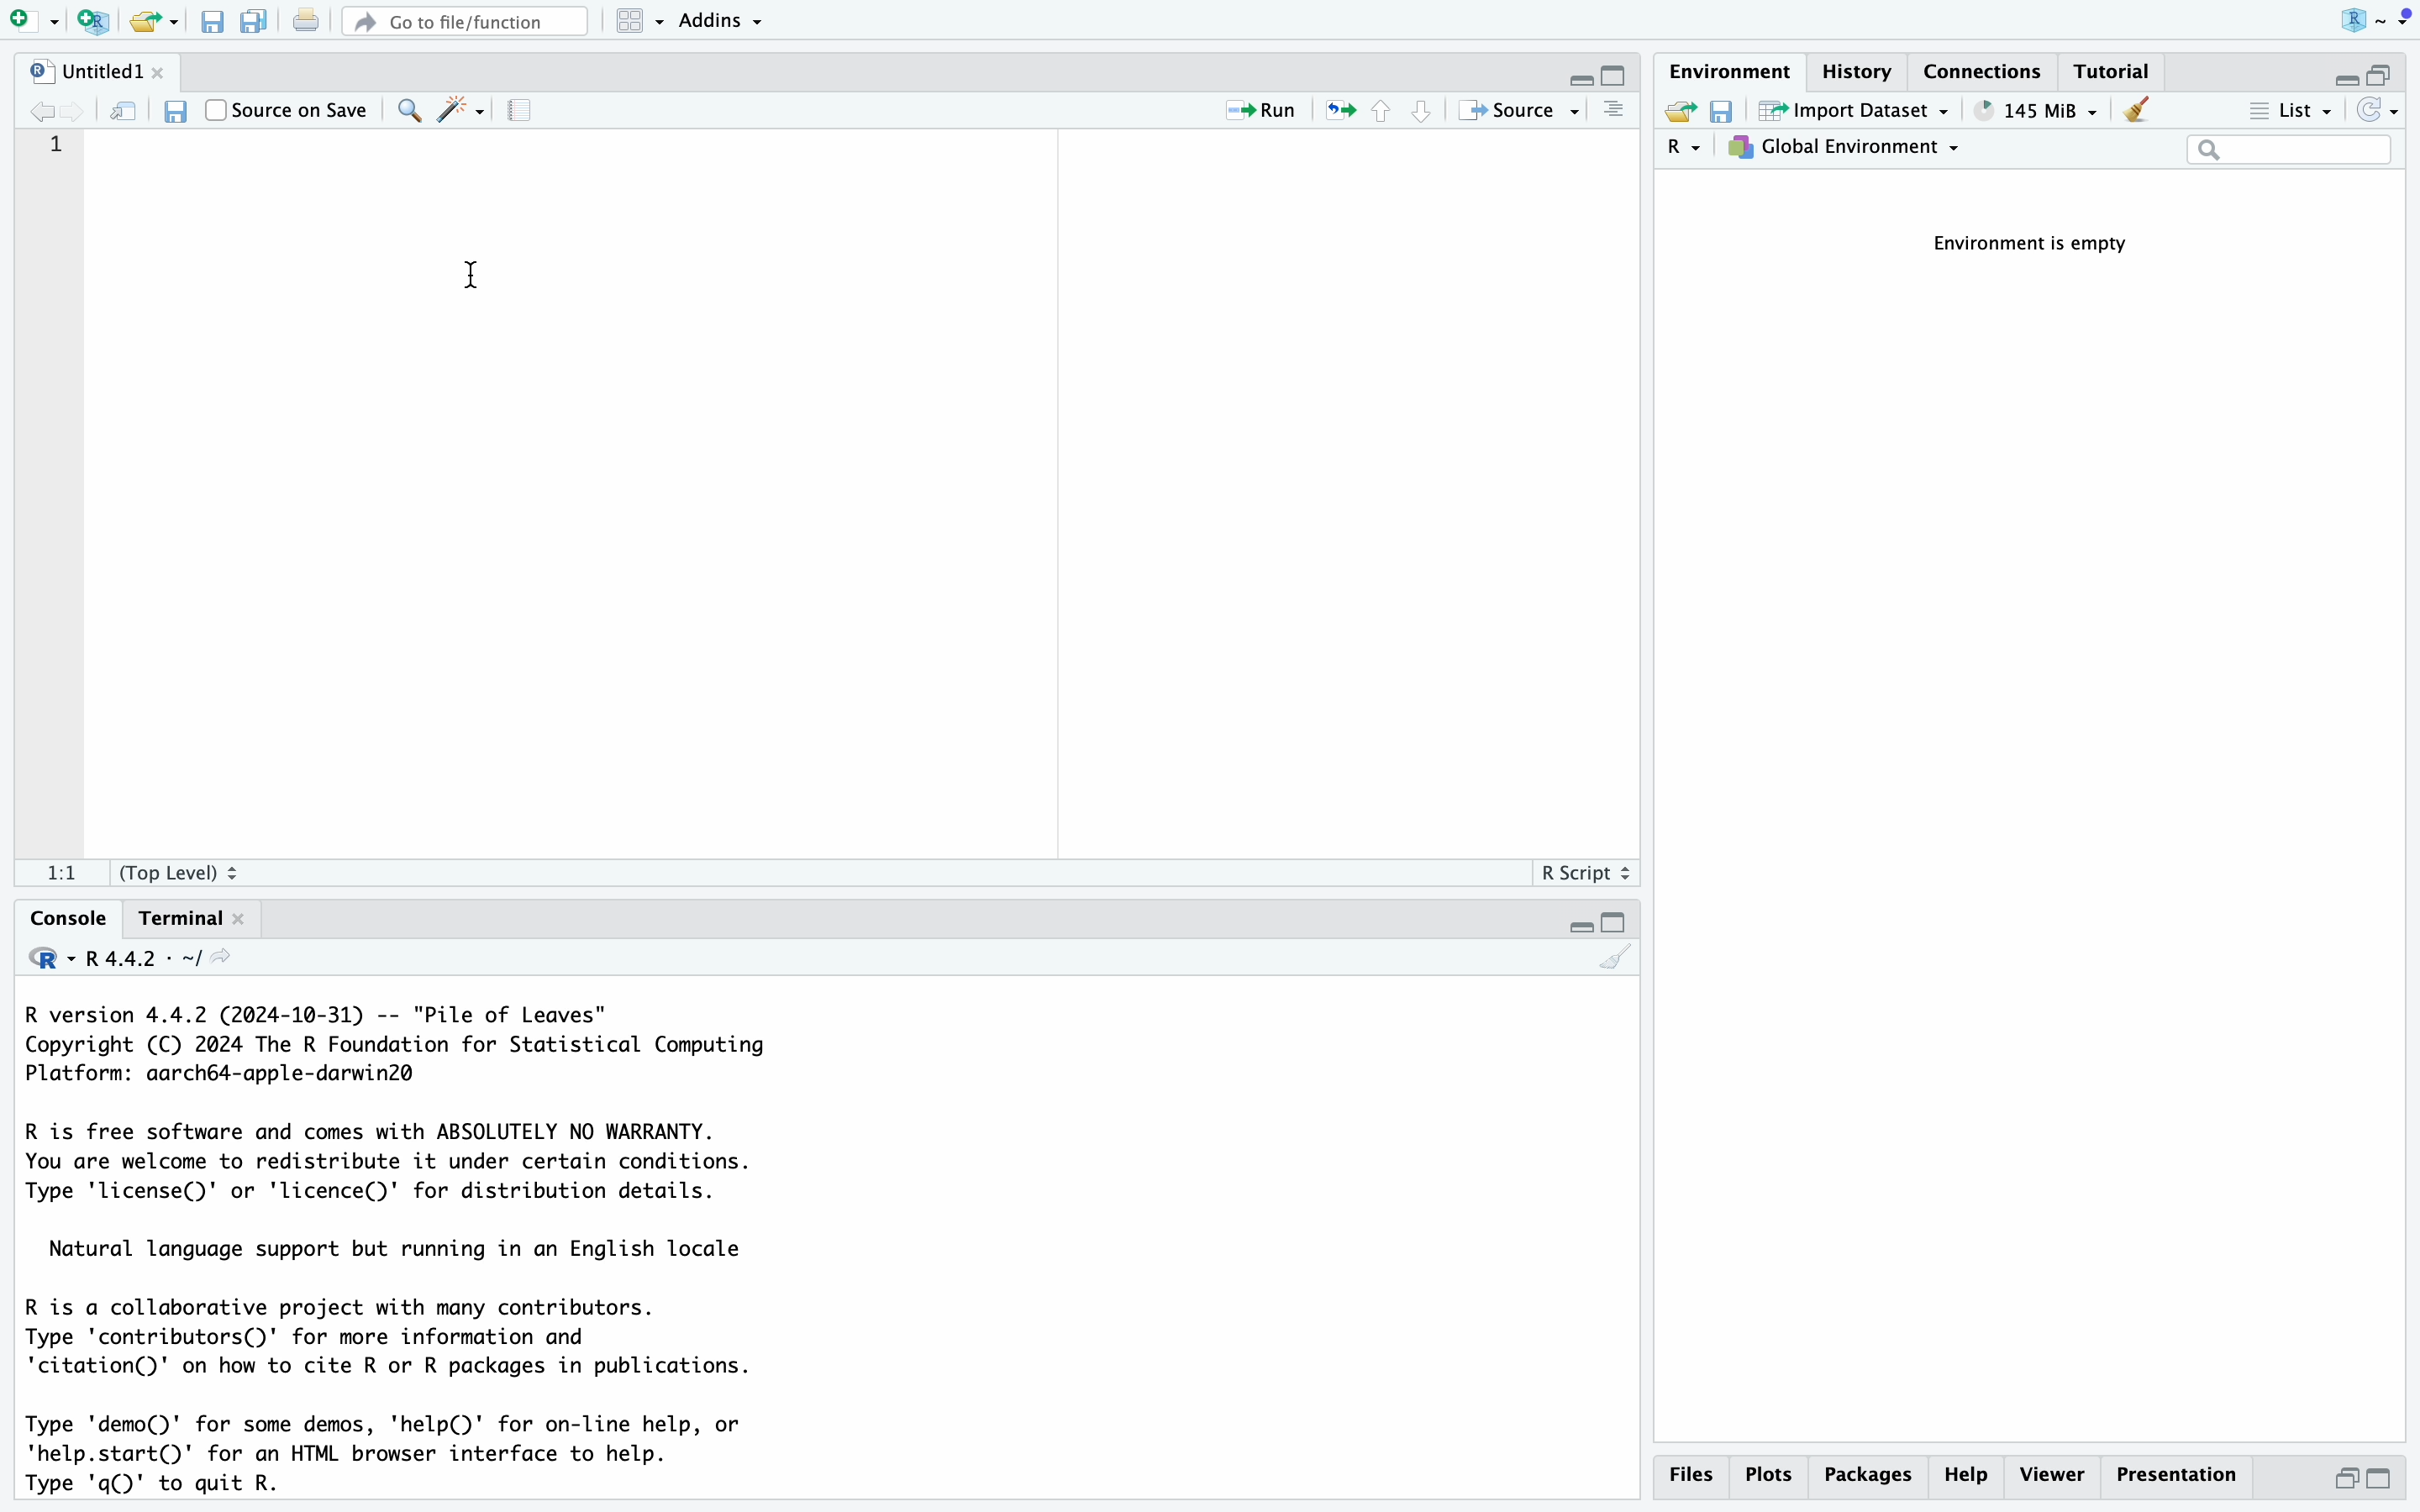  I want to click on maximize, so click(2393, 1481).